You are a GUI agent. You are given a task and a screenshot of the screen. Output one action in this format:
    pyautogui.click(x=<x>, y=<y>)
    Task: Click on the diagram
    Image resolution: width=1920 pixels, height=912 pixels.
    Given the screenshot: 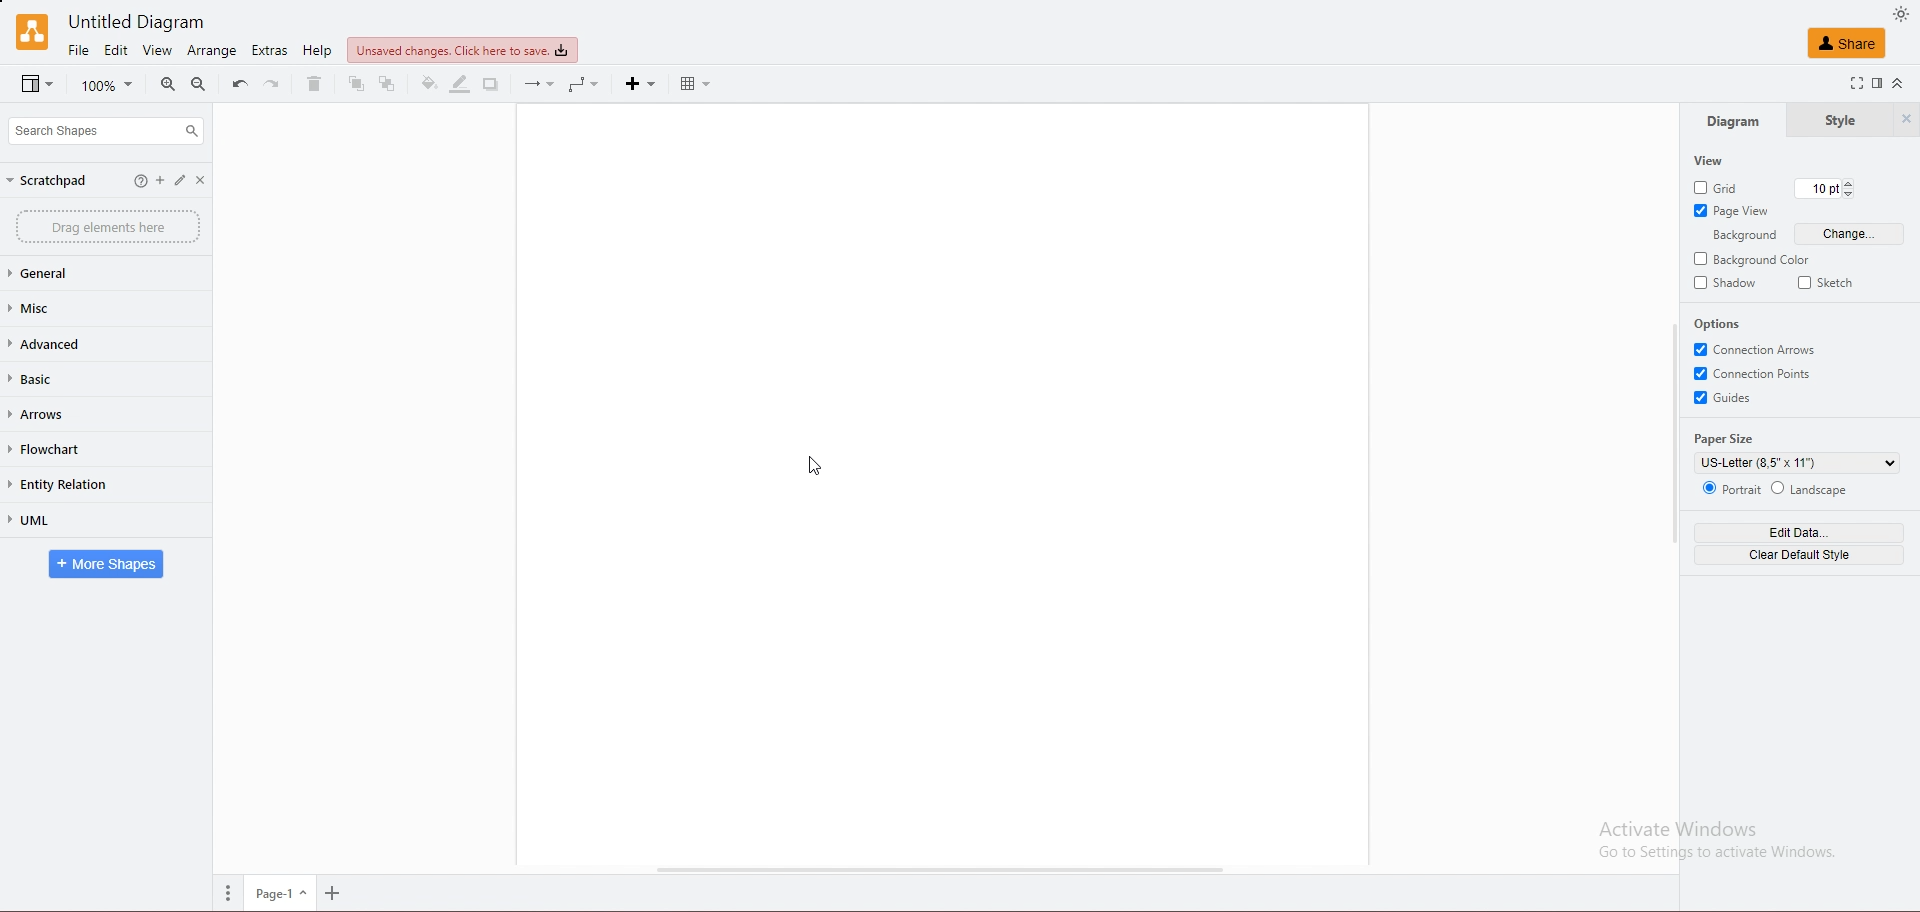 What is the action you would take?
    pyautogui.click(x=1731, y=120)
    